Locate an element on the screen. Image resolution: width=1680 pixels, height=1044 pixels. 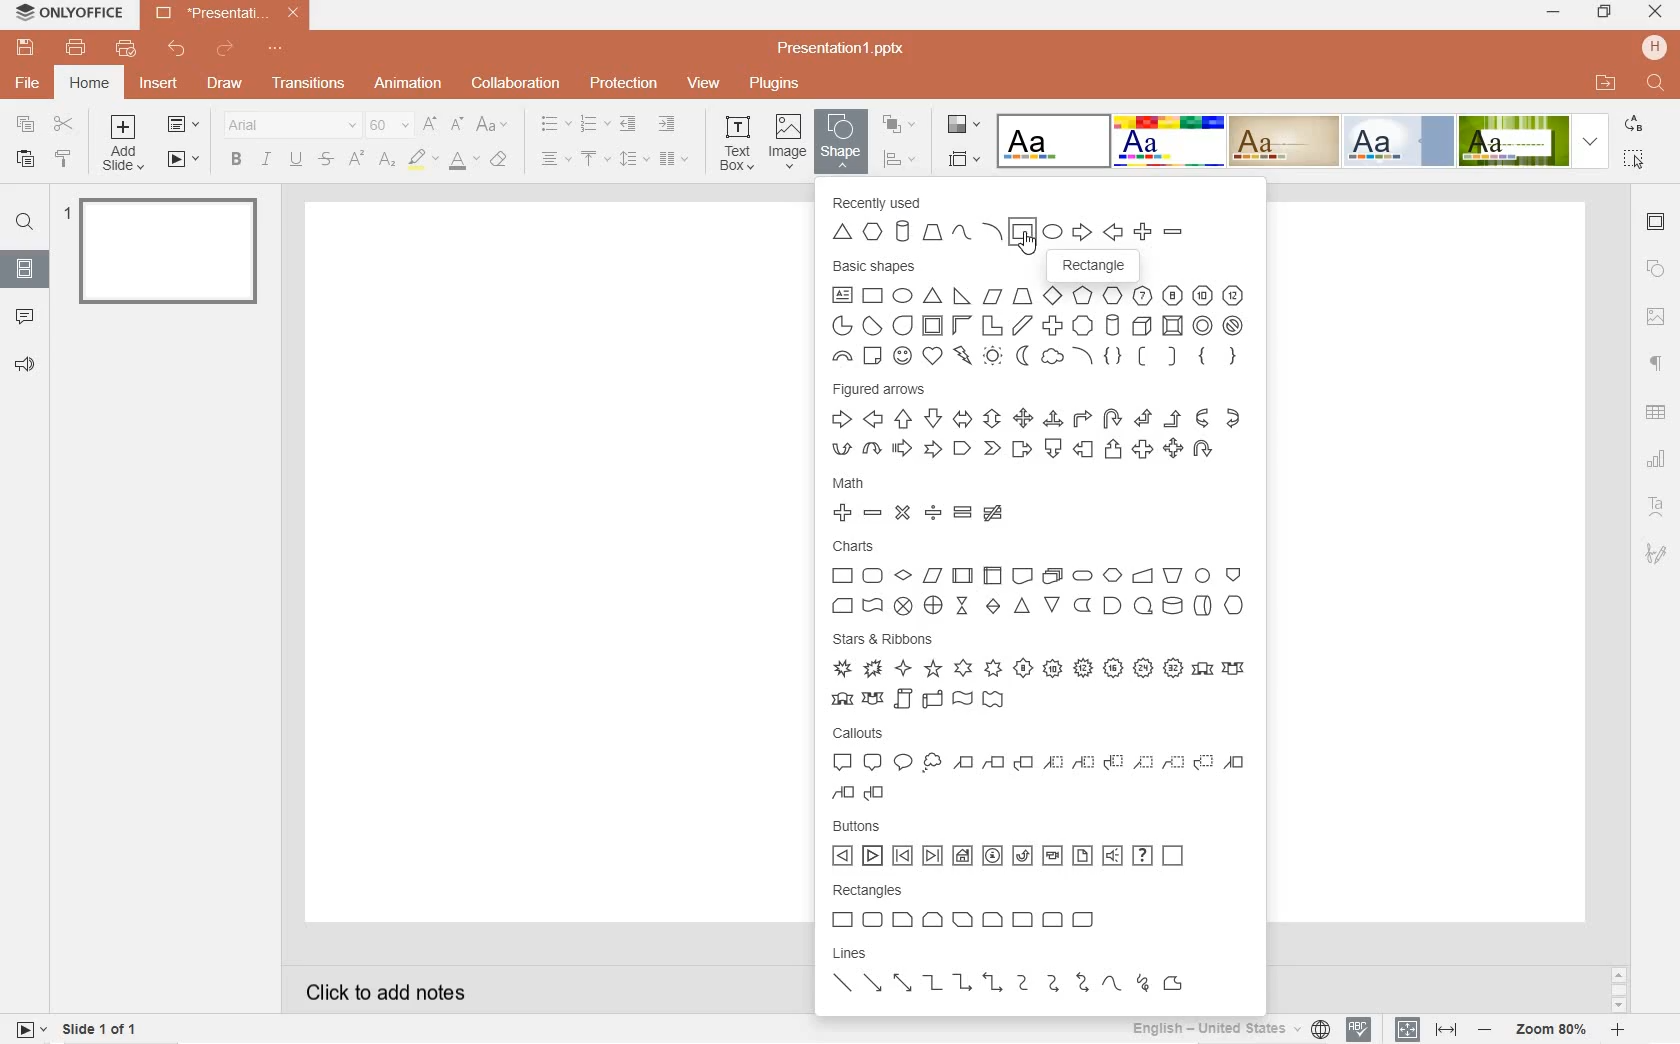
shape is located at coordinates (838, 141).